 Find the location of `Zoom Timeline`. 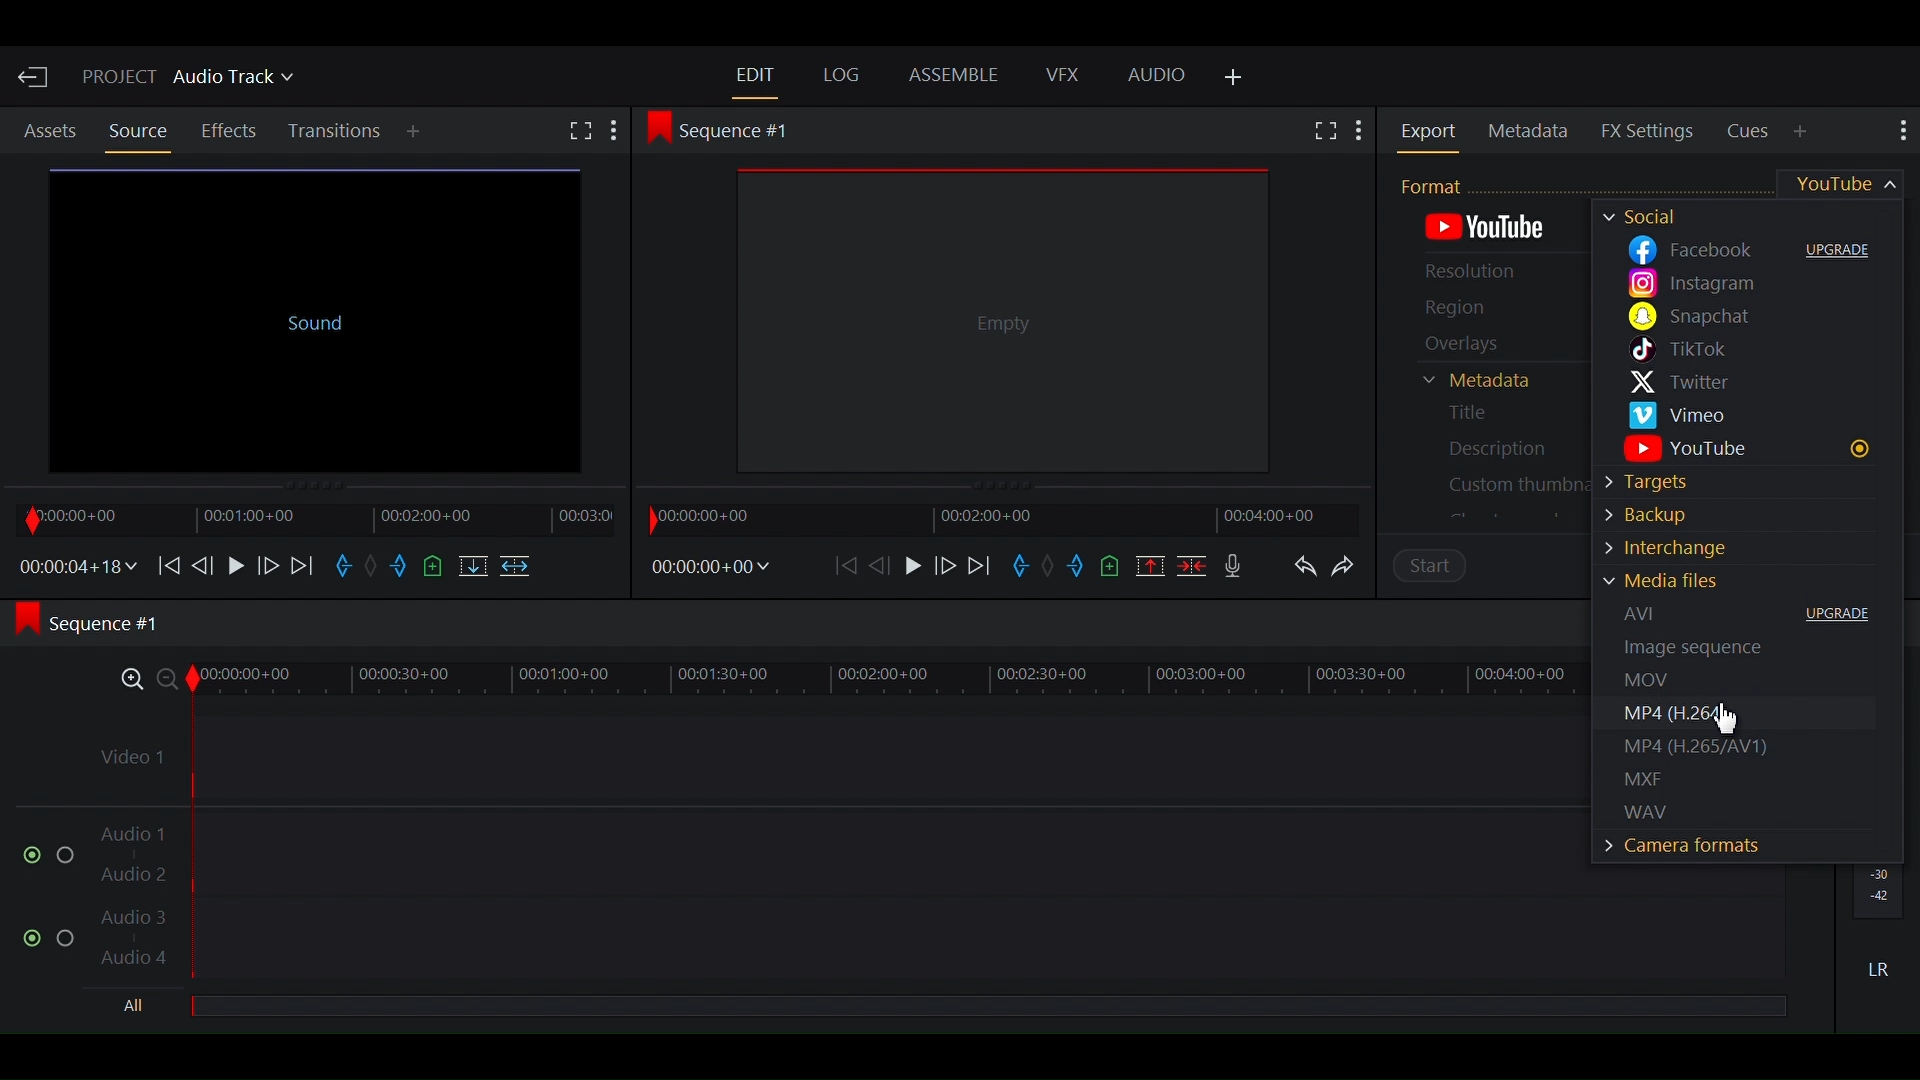

Zoom Timeline is located at coordinates (843, 676).